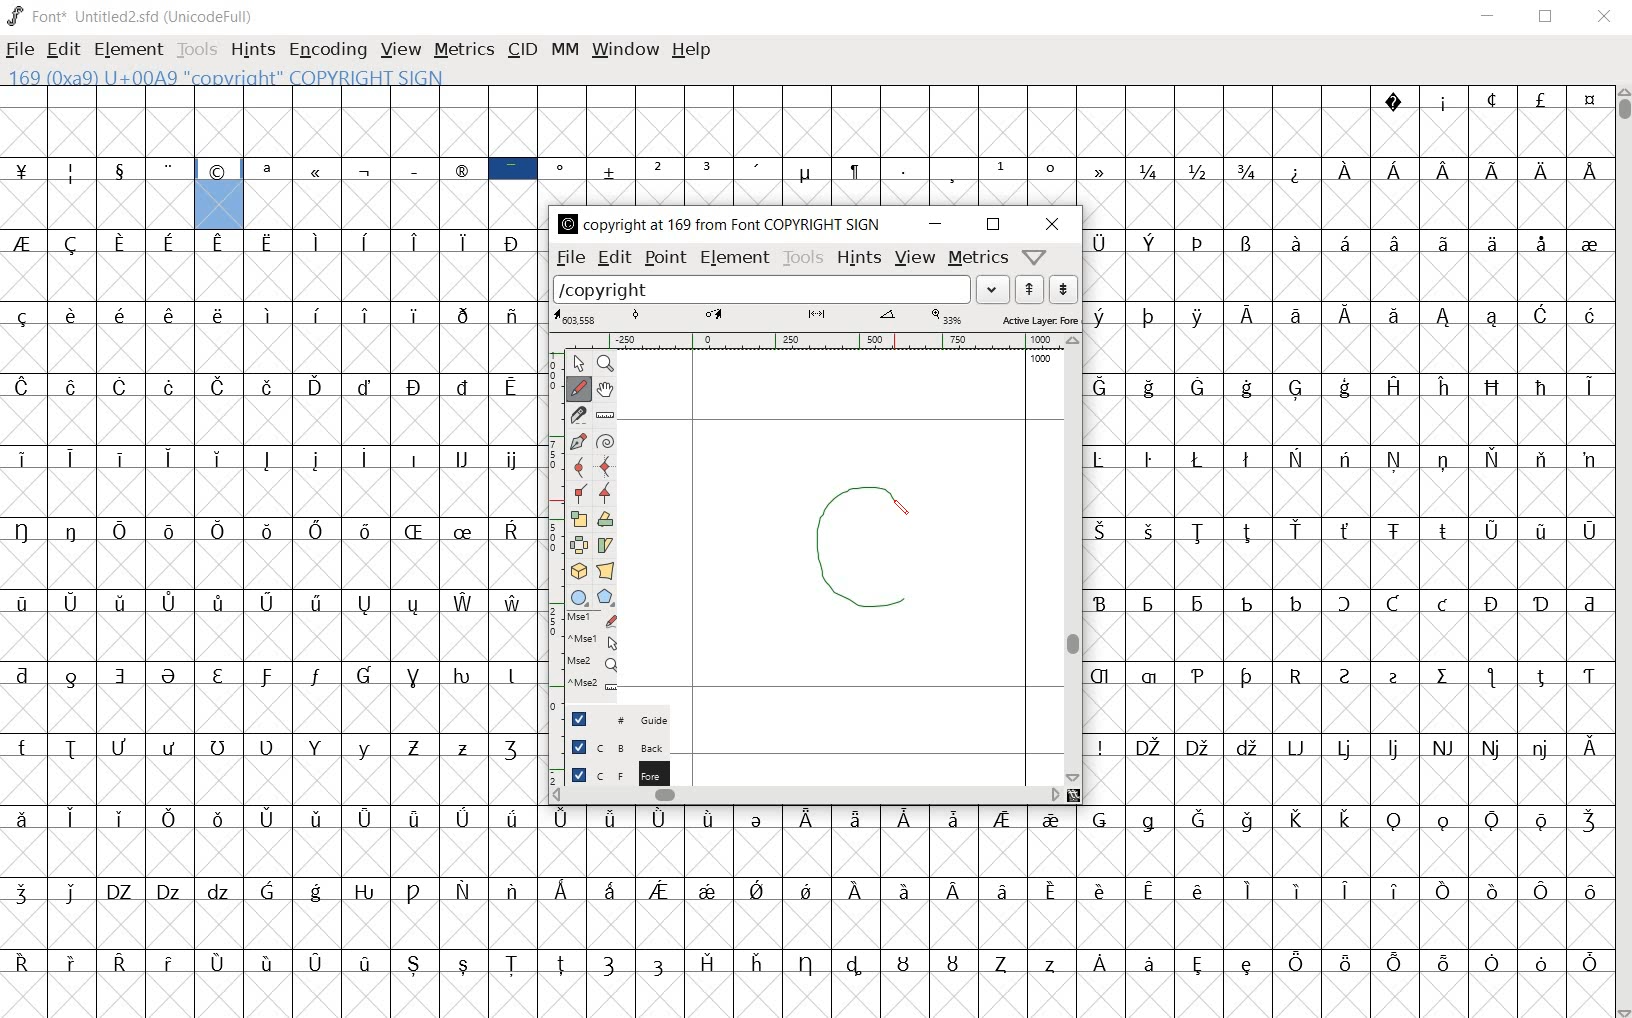 The image size is (1632, 1018). Describe the element at coordinates (903, 508) in the screenshot. I see `pencil tool/CURSOR LOCATION` at that location.